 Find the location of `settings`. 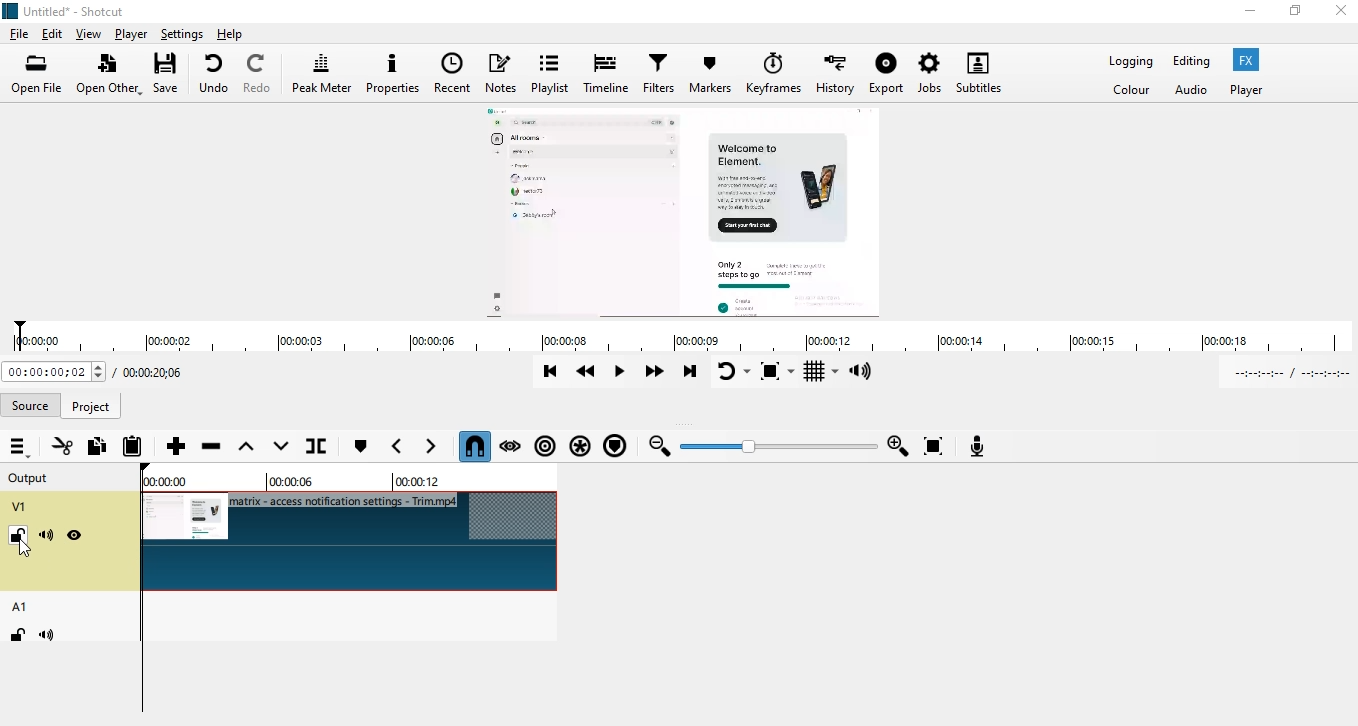

settings is located at coordinates (179, 35).